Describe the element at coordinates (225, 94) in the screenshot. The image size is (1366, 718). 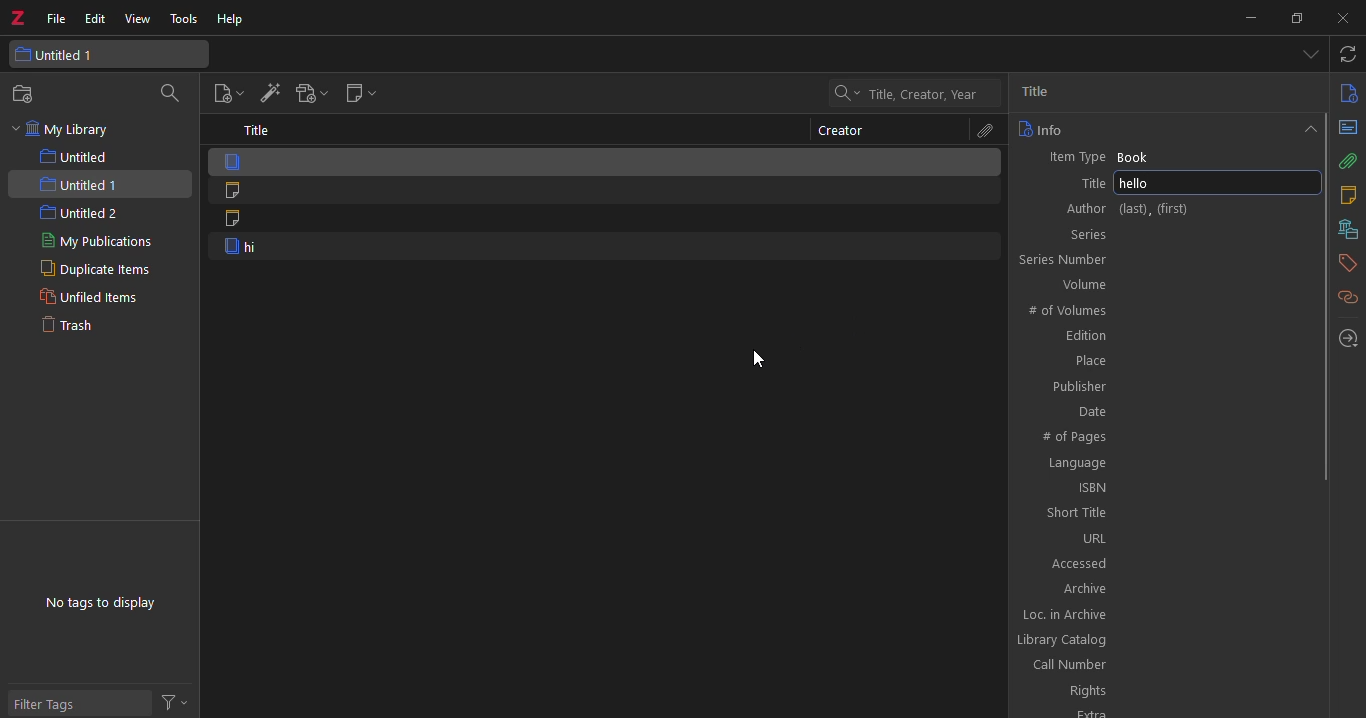
I see `new item` at that location.